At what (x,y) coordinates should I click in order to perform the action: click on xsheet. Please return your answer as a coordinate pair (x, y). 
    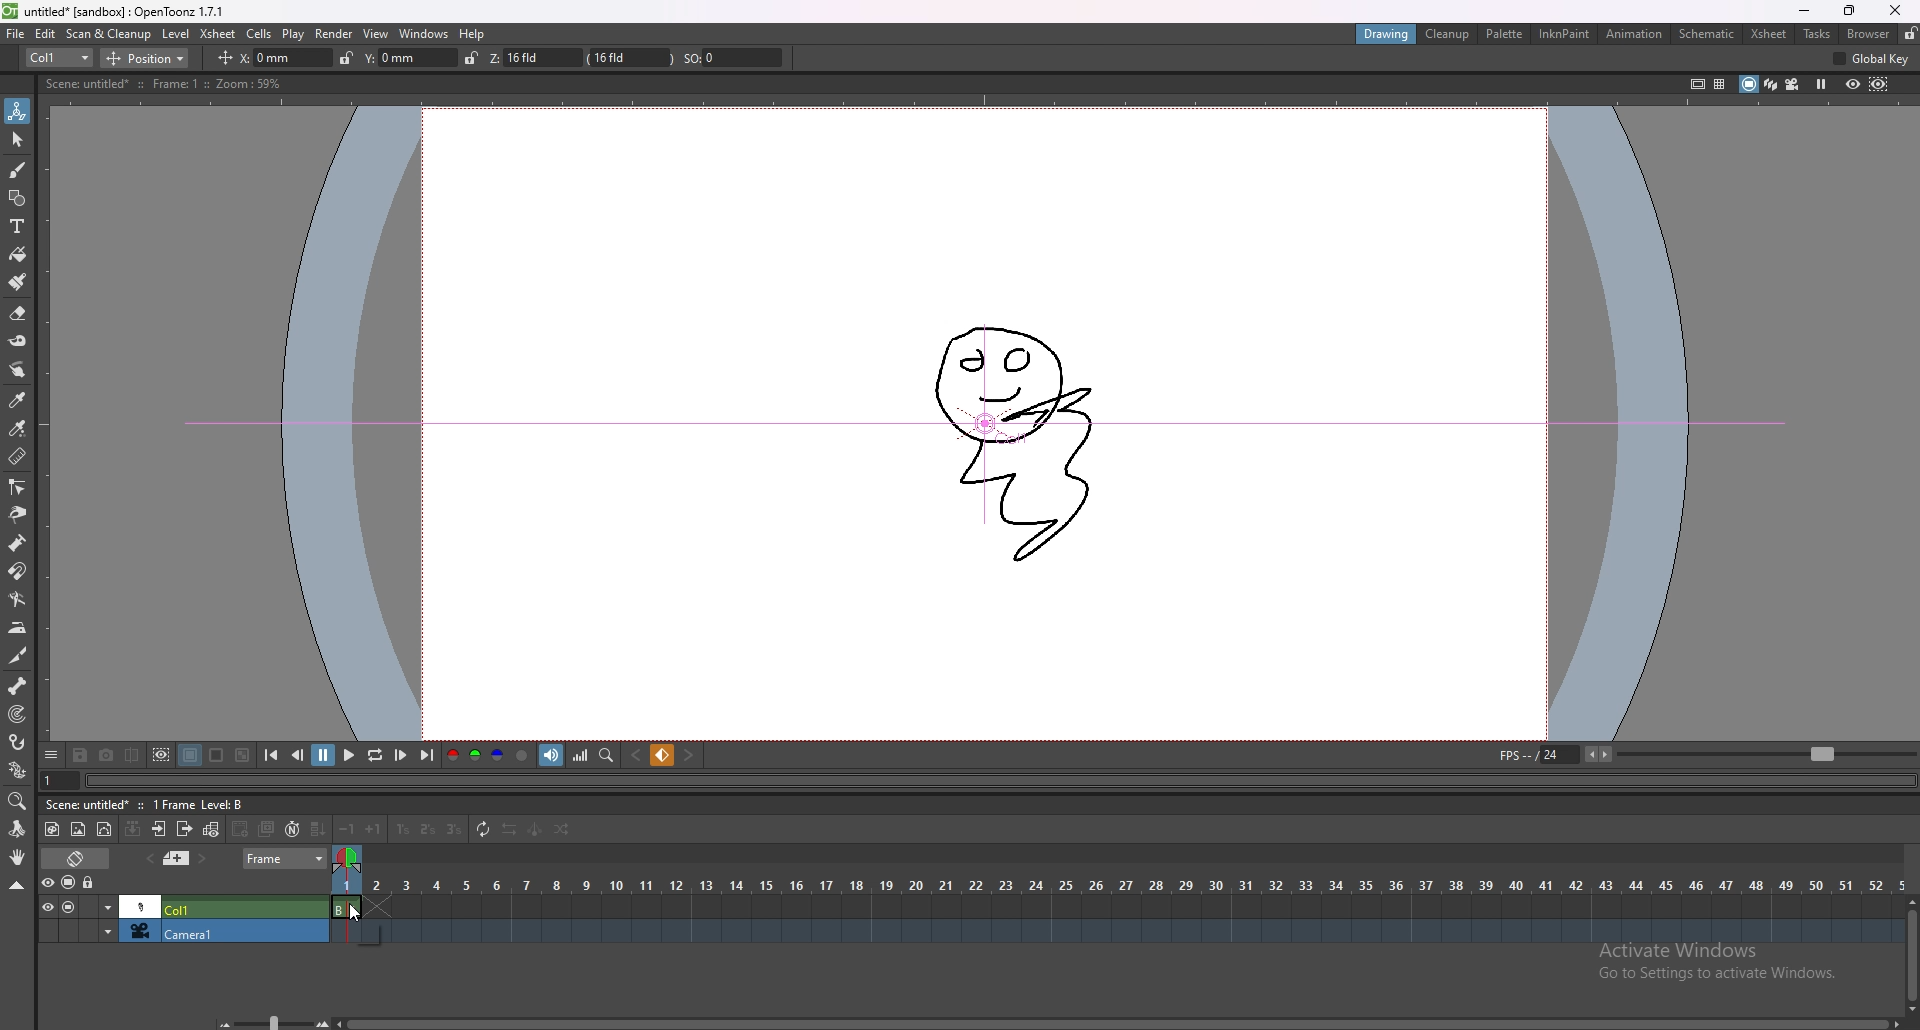
    Looking at the image, I should click on (218, 34).